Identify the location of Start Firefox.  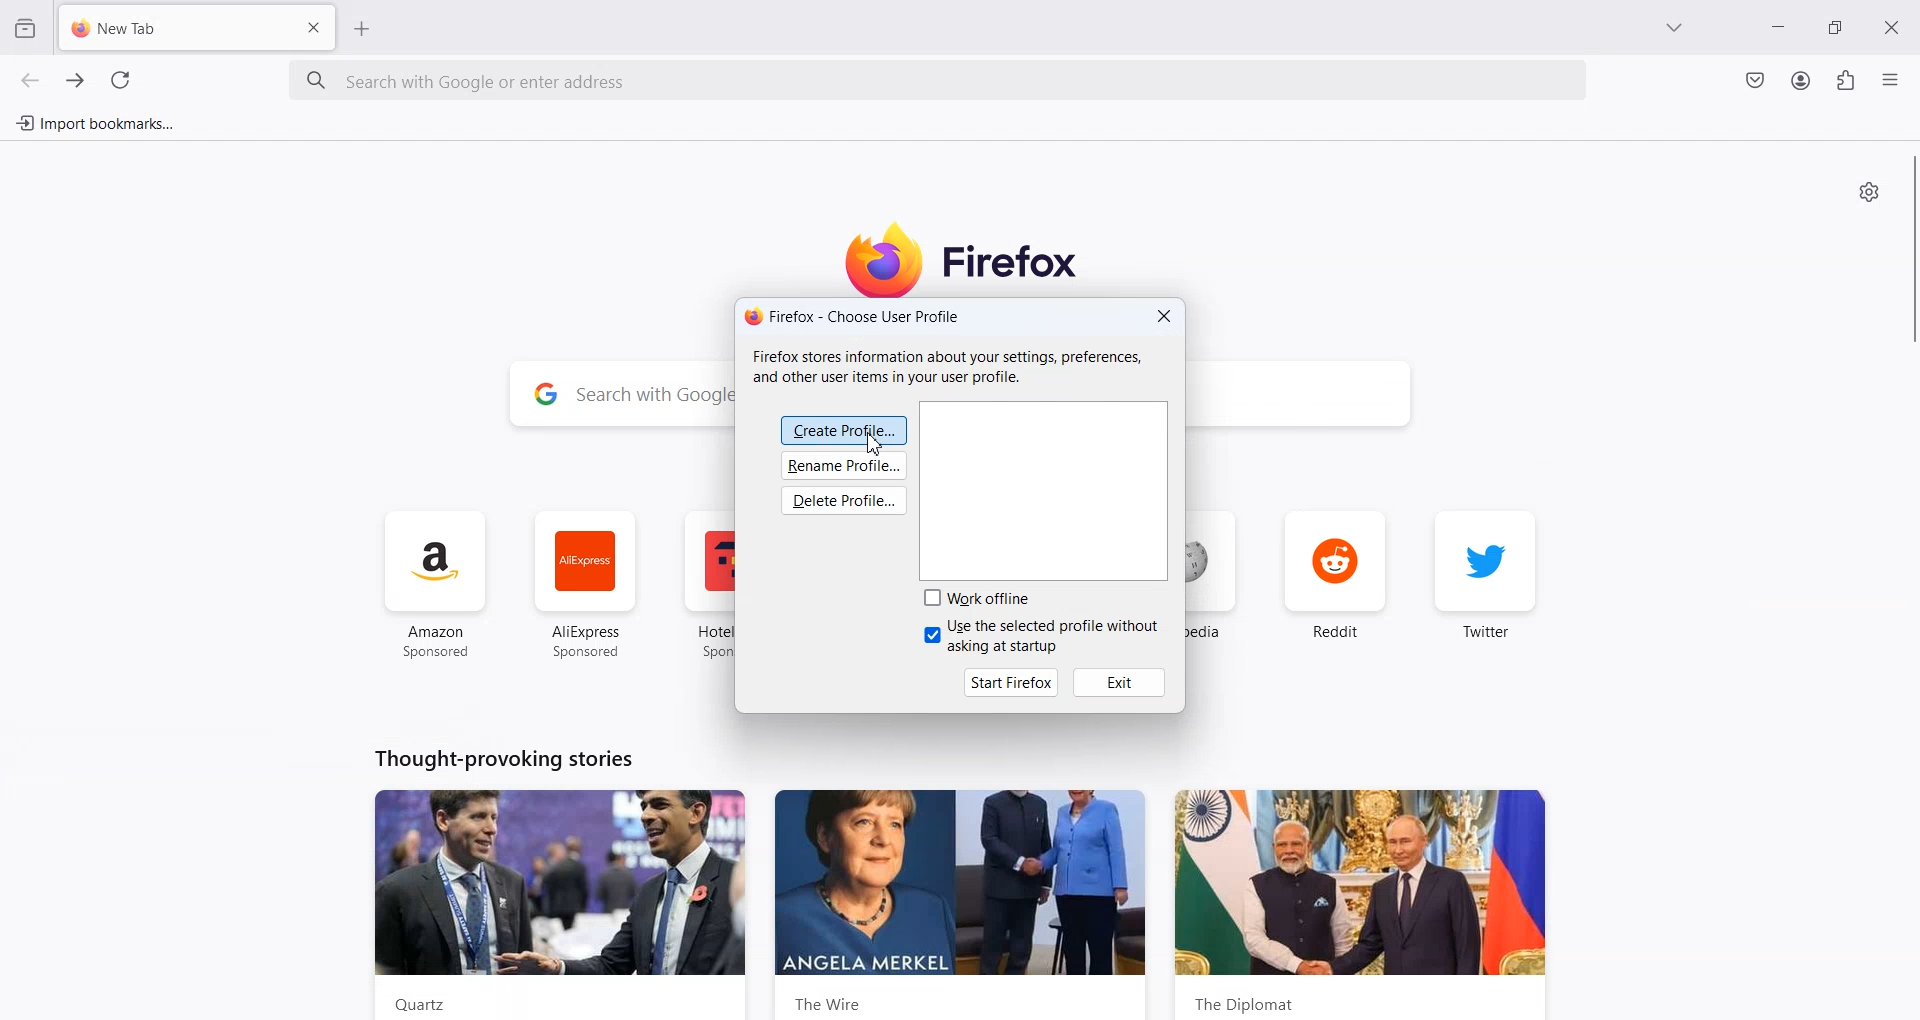
(1012, 681).